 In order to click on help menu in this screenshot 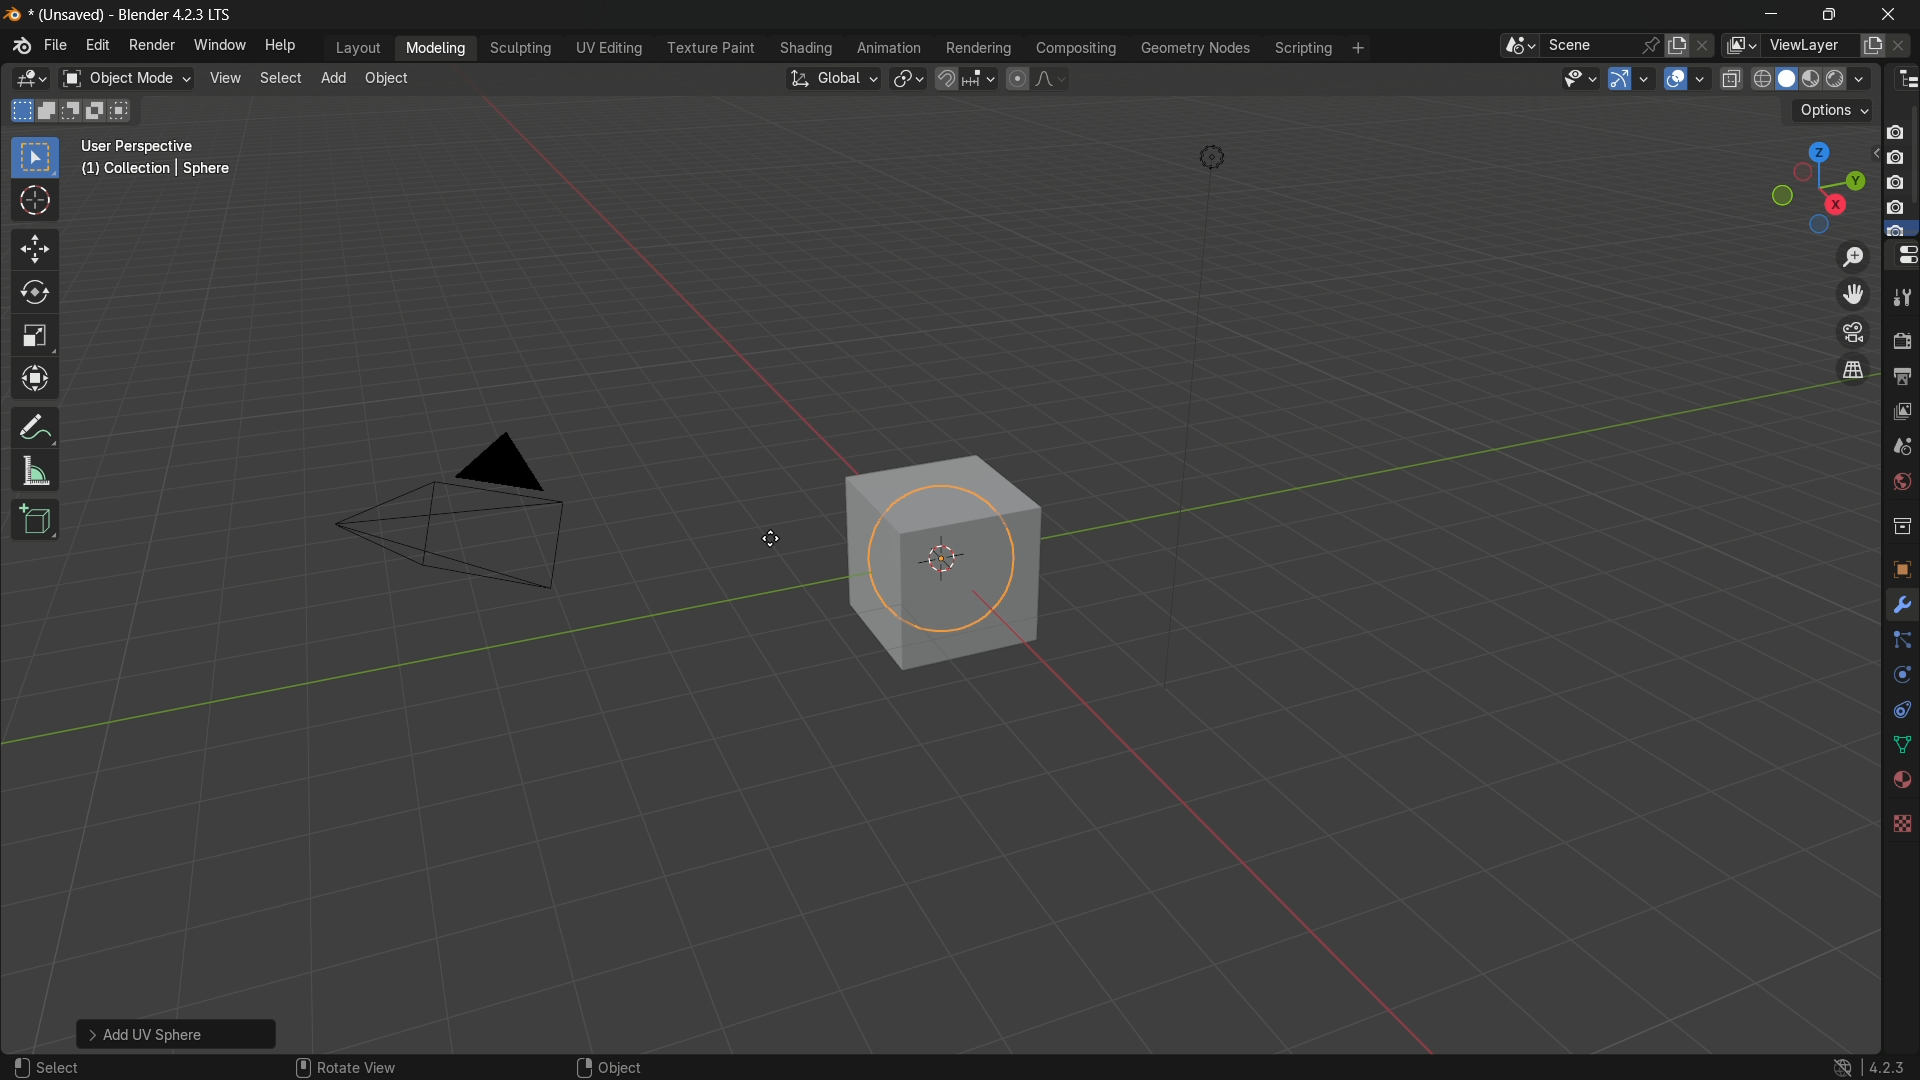, I will do `click(280, 44)`.